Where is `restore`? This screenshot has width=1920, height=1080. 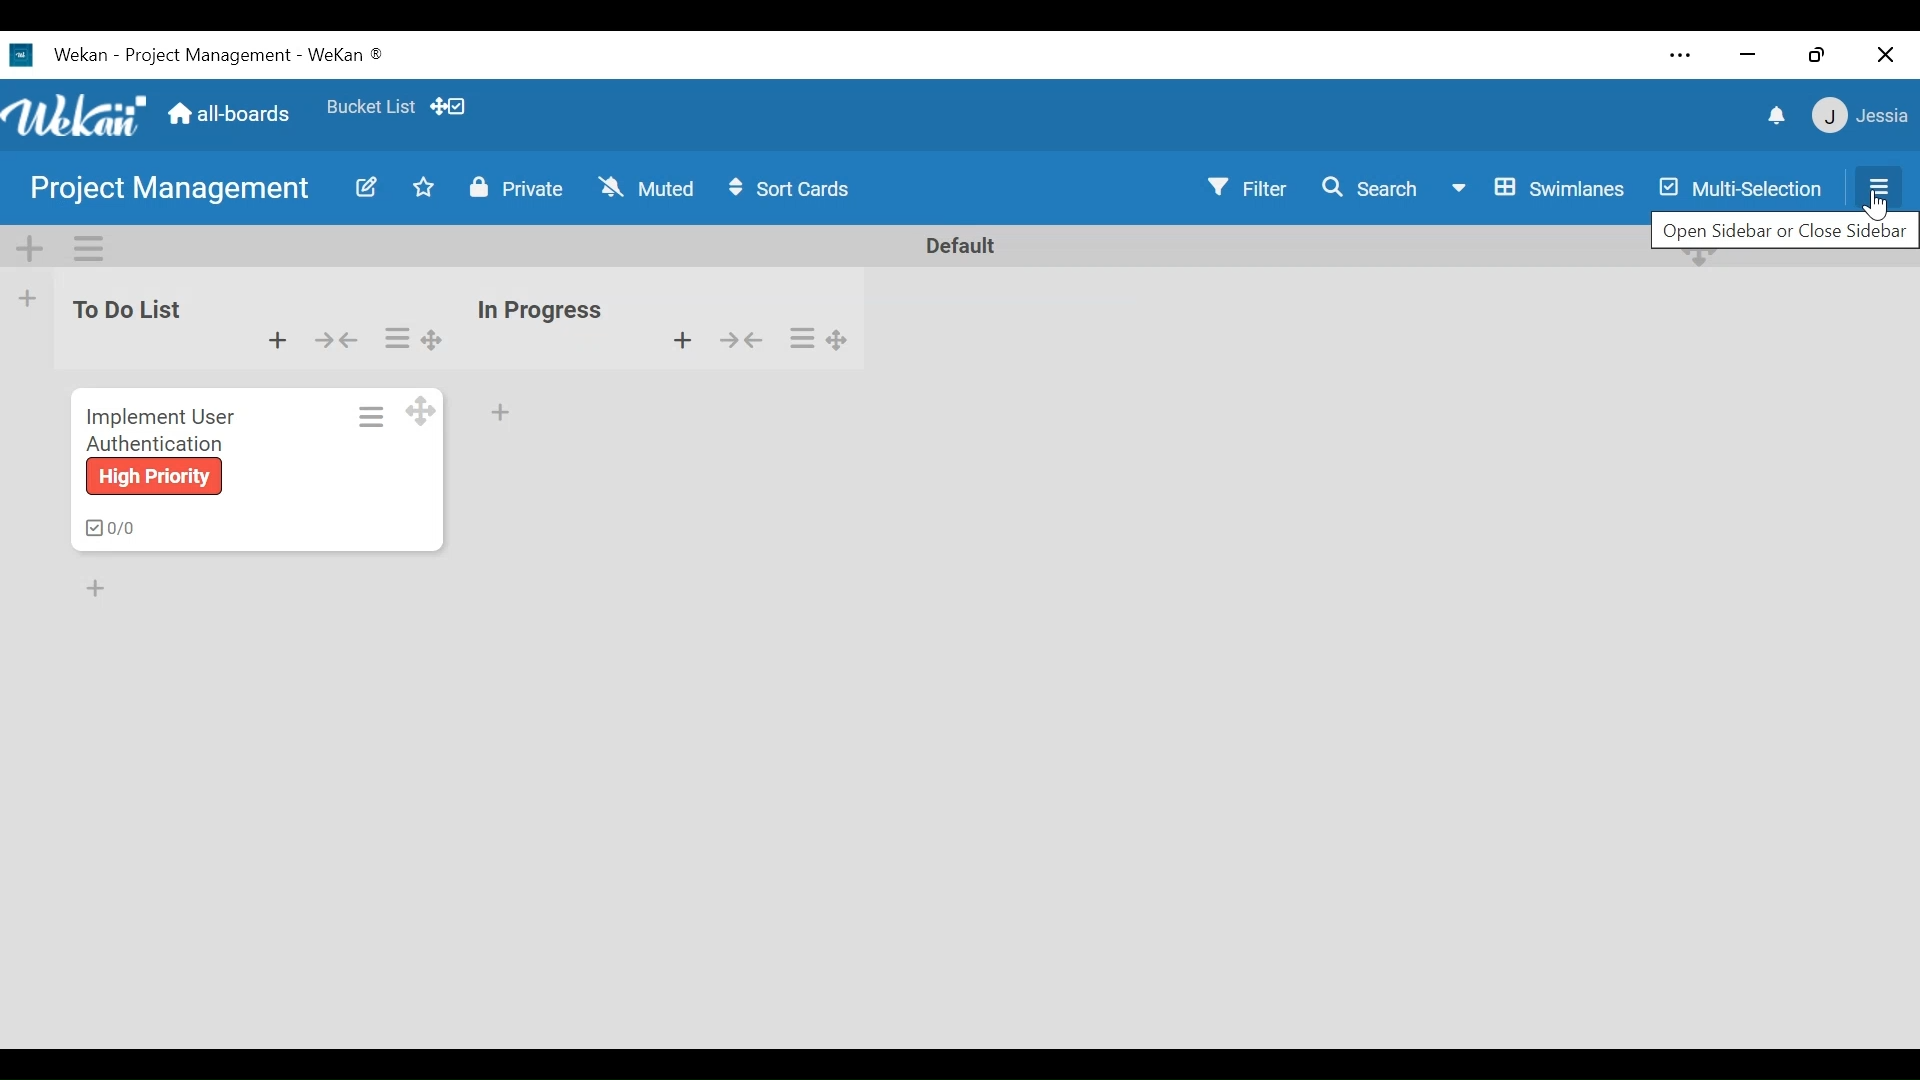
restore is located at coordinates (1816, 54).